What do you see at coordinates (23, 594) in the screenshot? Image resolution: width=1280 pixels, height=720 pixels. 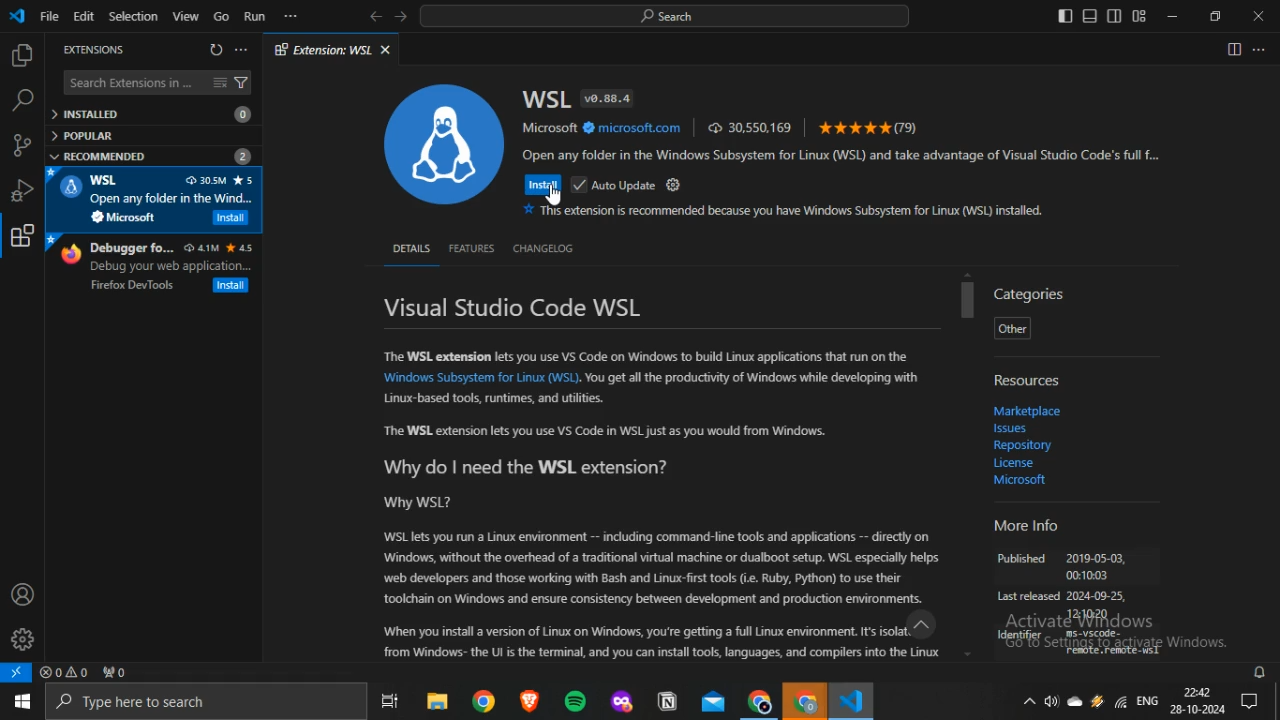 I see `accounts` at bounding box center [23, 594].